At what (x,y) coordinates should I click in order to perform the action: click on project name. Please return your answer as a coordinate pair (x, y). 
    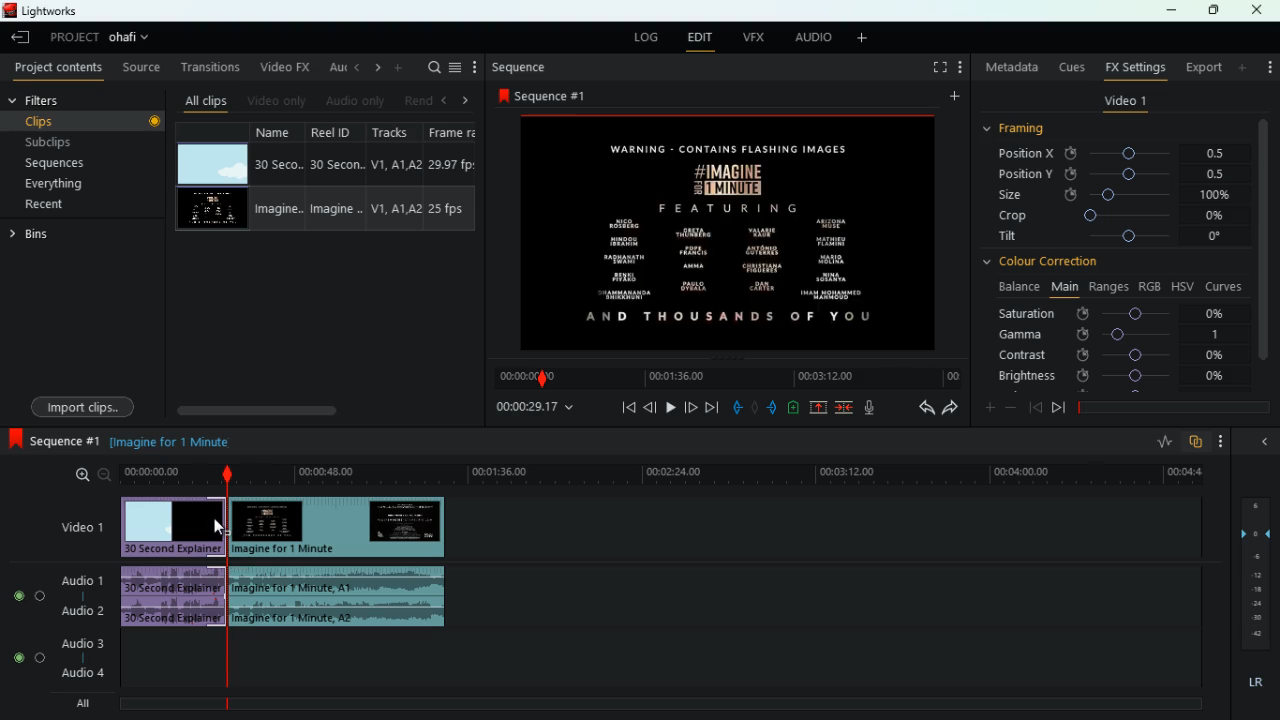
    Looking at the image, I should click on (133, 39).